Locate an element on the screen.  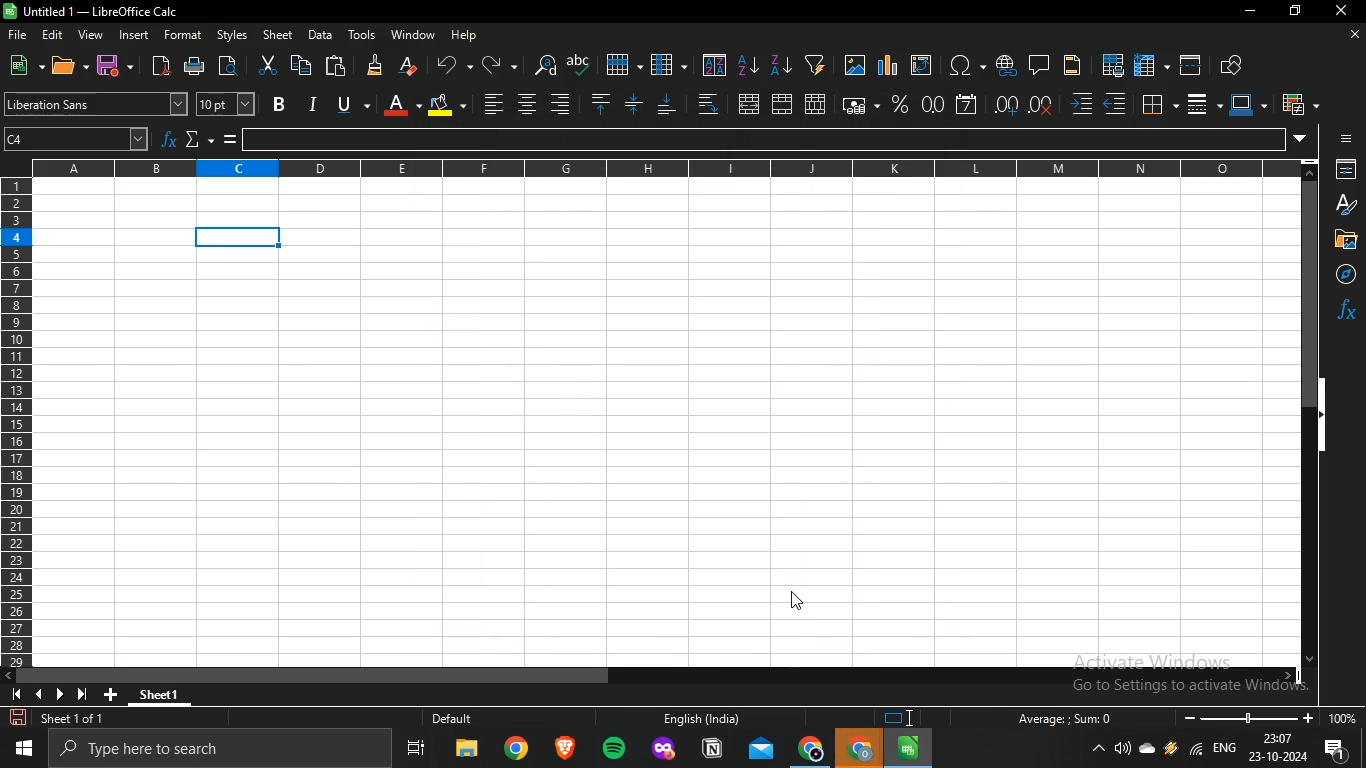
sort descending is located at coordinates (780, 64).